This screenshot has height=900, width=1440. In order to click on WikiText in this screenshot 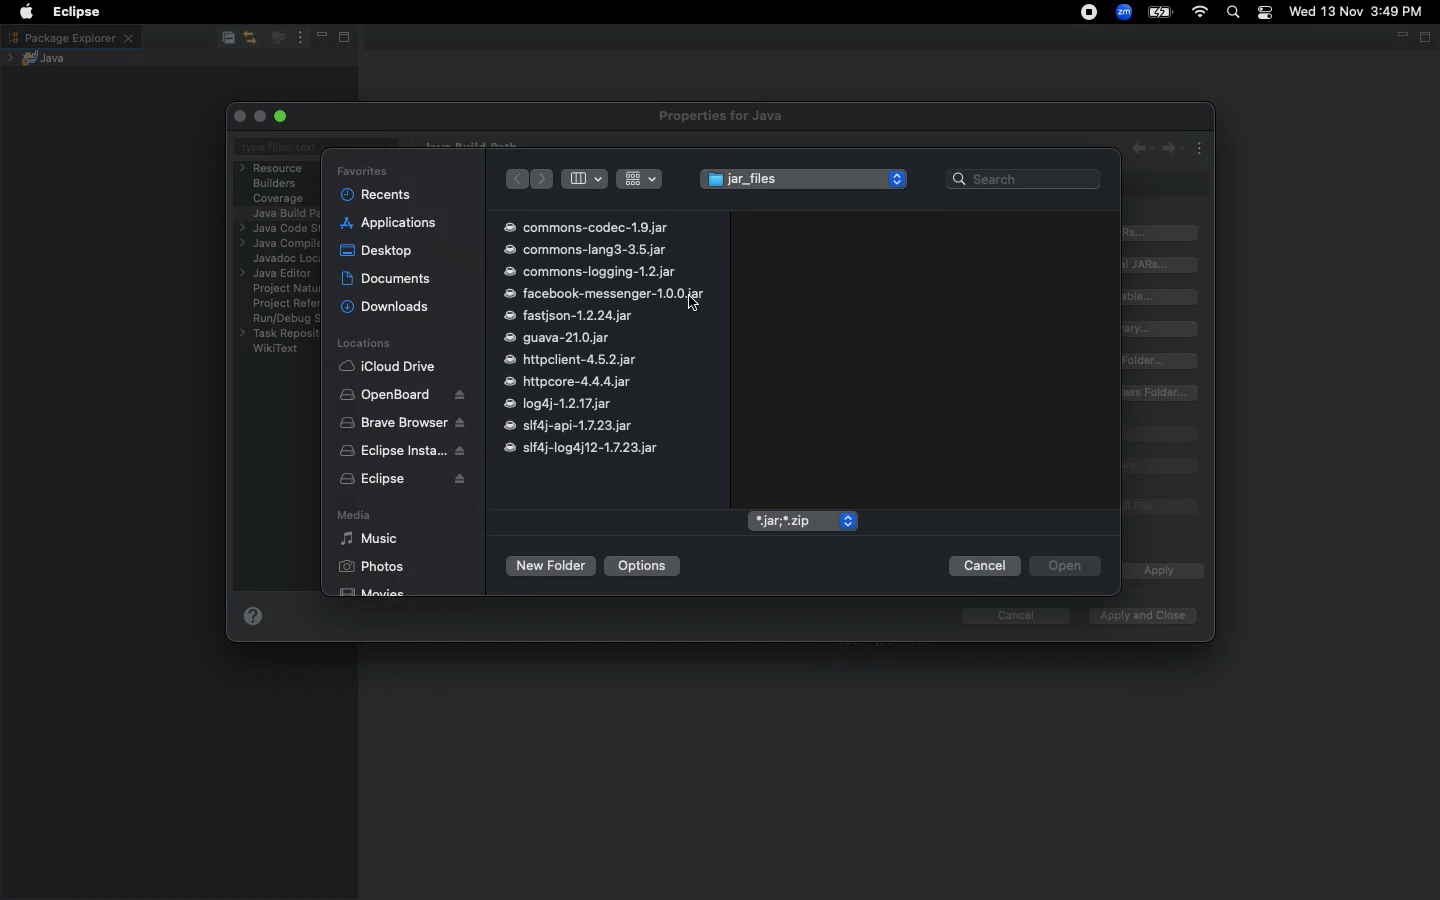, I will do `click(276, 348)`.